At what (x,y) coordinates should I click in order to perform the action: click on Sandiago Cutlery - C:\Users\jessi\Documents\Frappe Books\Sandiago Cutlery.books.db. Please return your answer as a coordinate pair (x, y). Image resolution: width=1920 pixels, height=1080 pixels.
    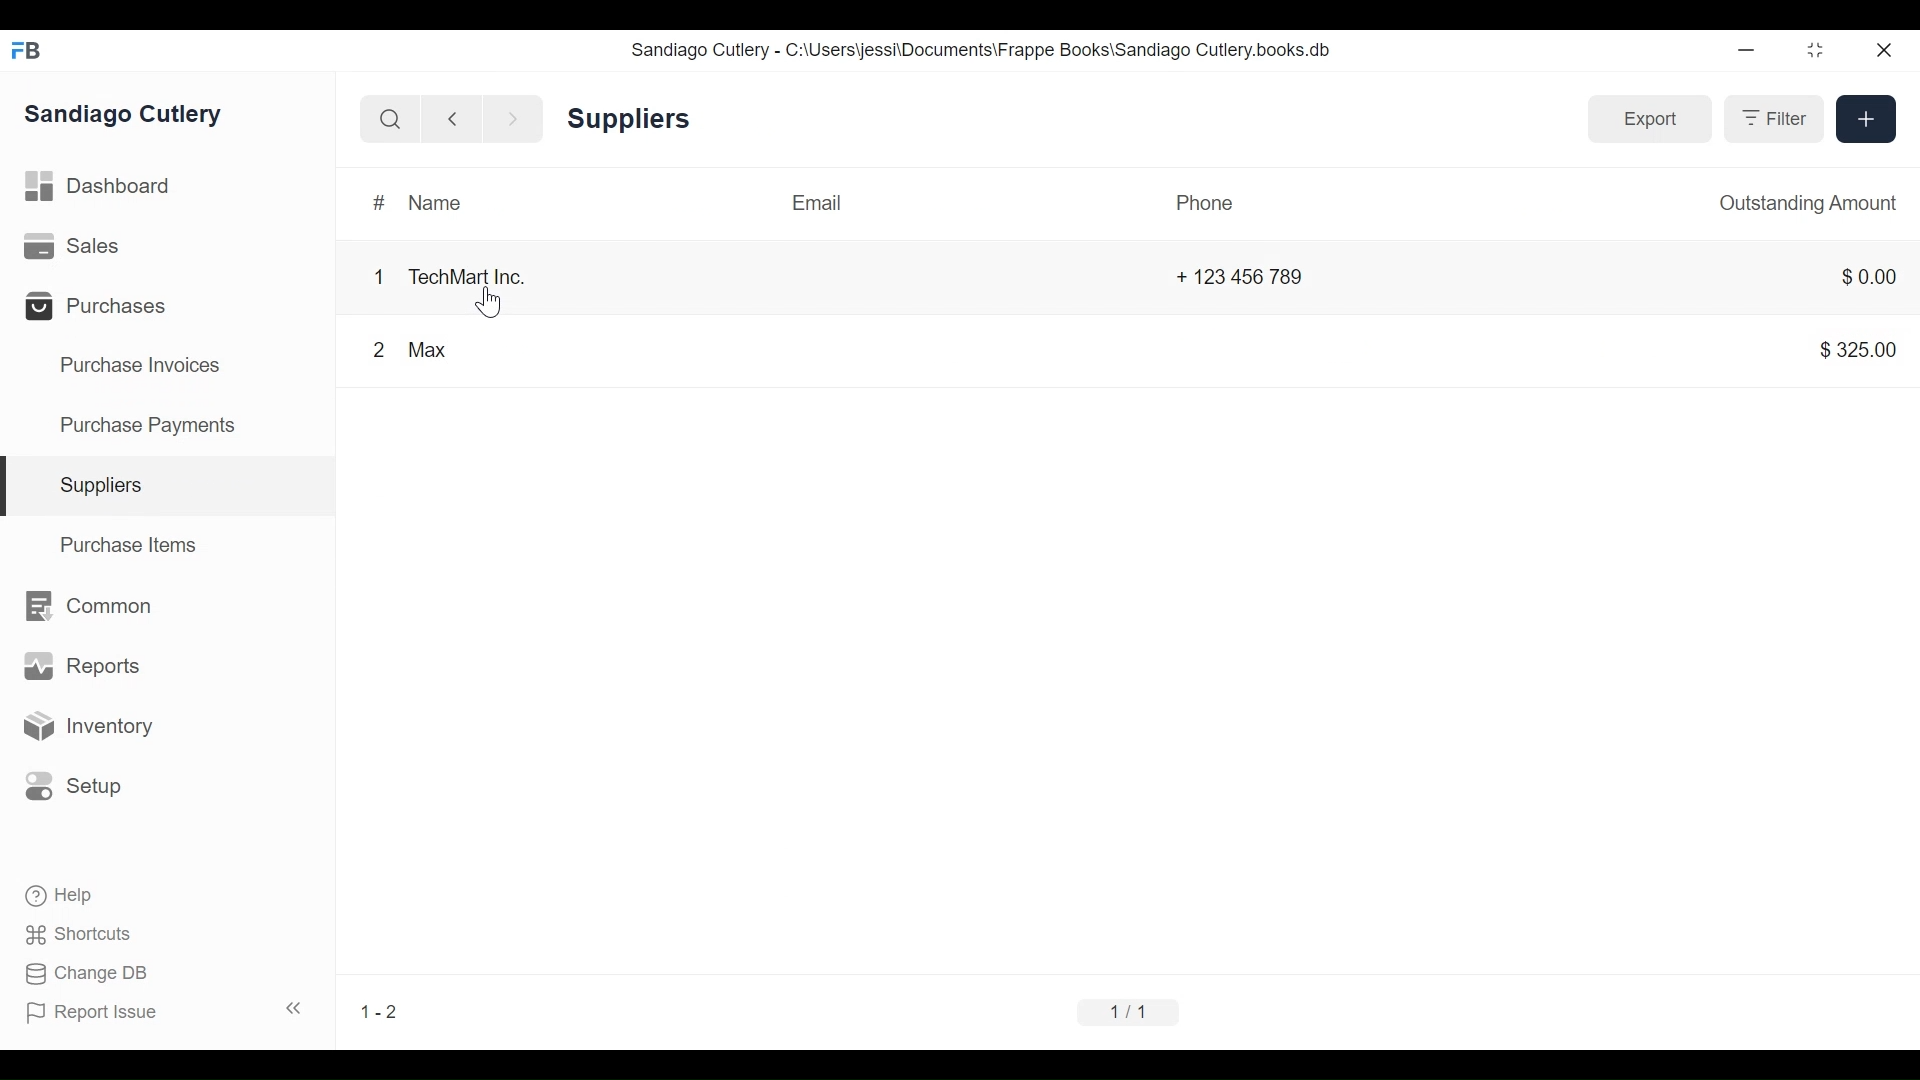
    Looking at the image, I should click on (1000, 51).